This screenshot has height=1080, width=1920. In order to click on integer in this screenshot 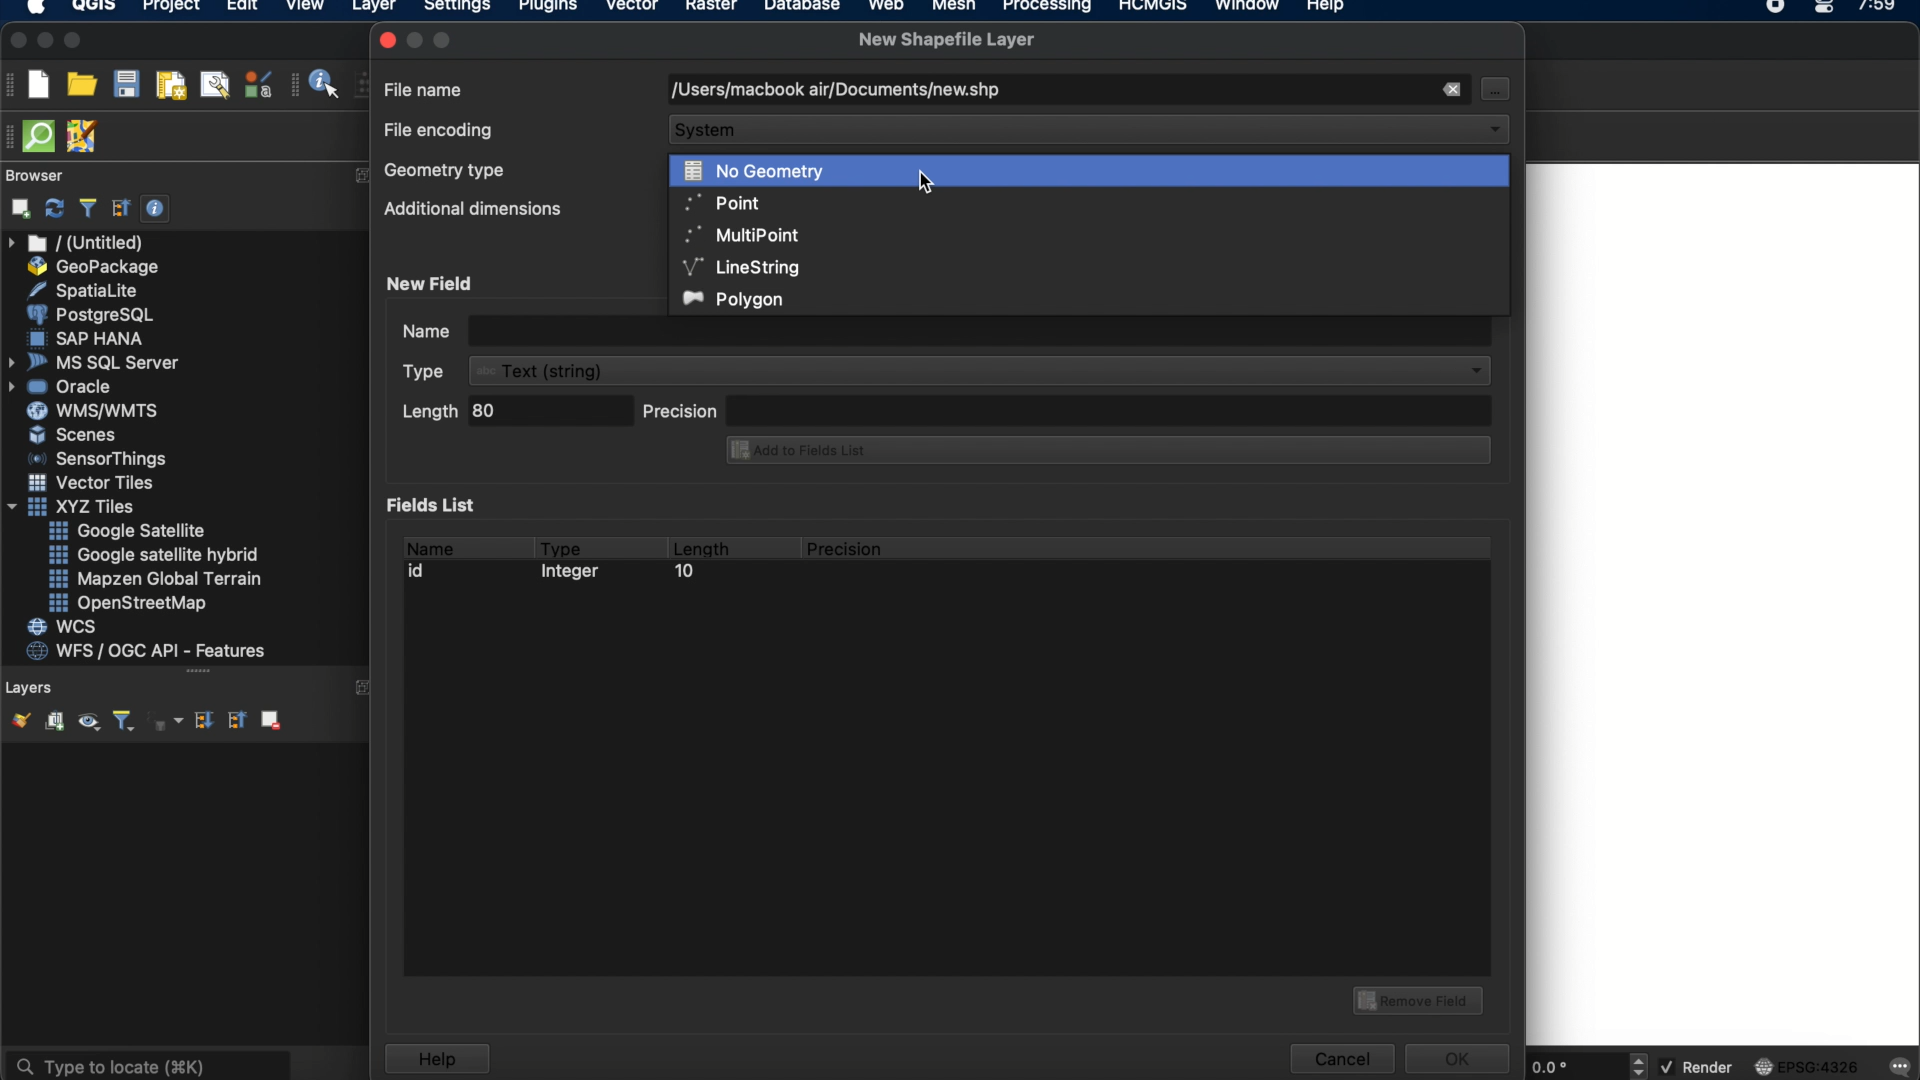, I will do `click(575, 574)`.